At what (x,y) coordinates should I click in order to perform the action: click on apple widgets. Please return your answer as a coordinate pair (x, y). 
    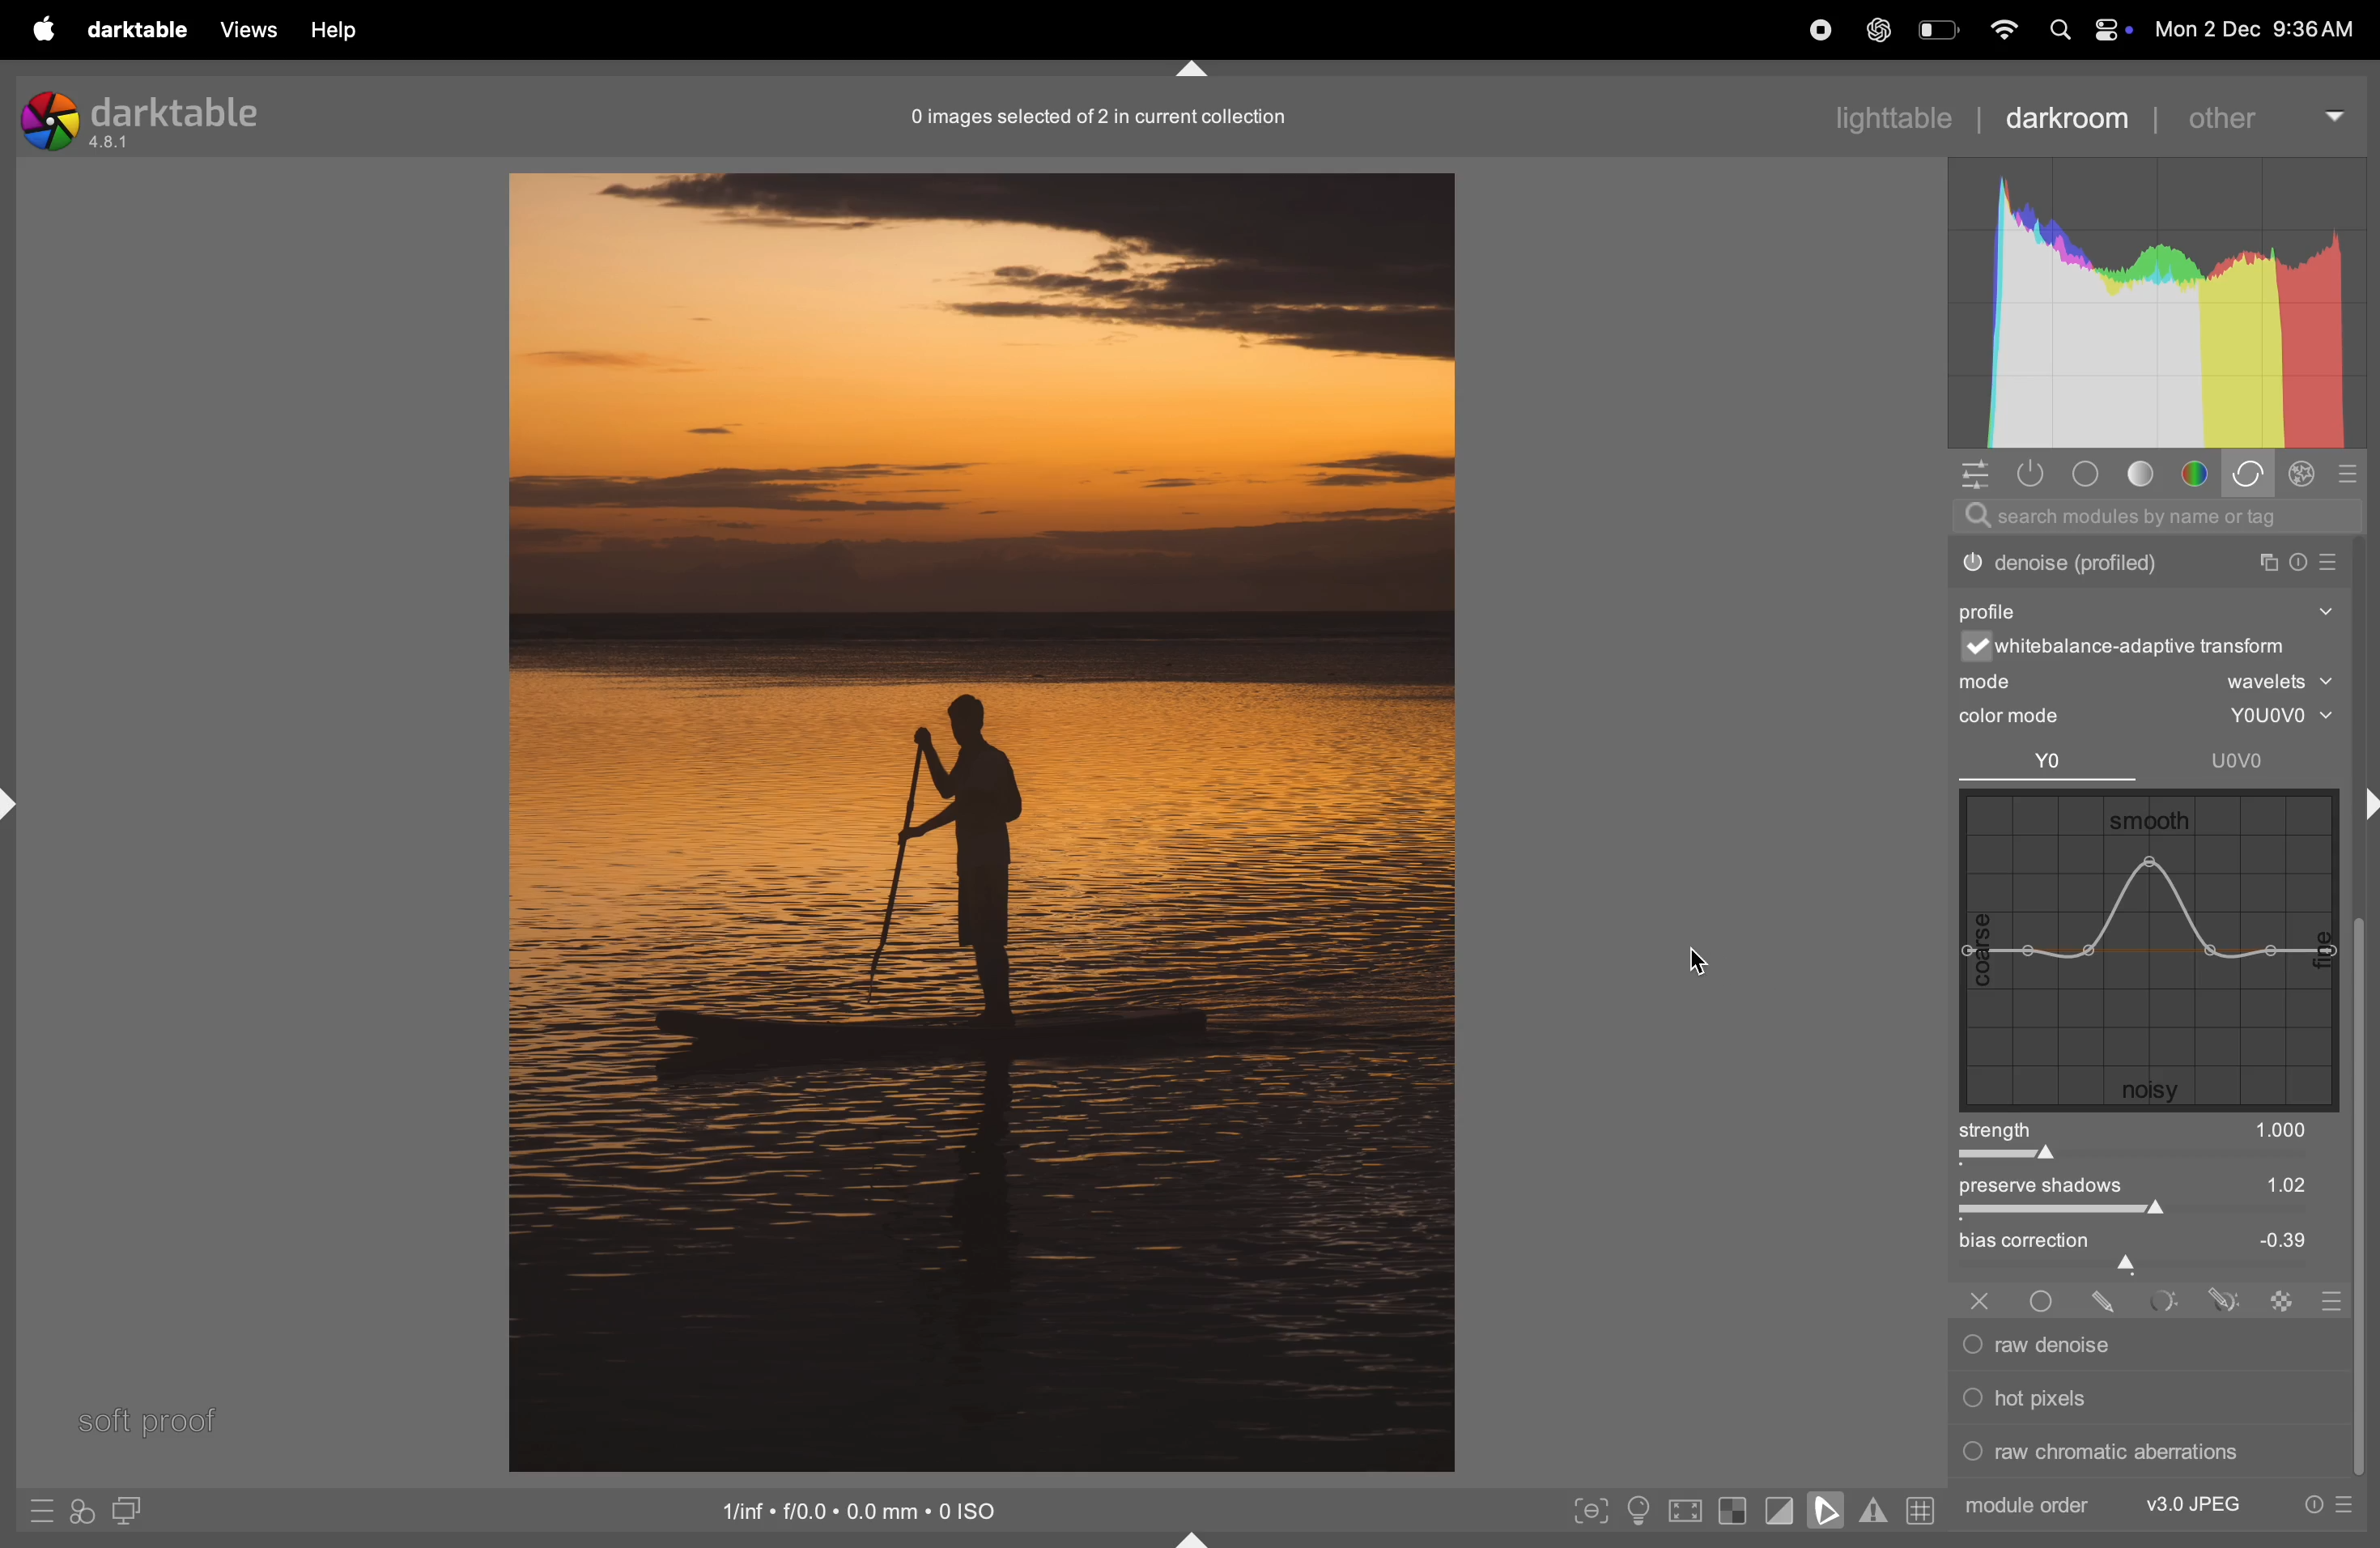
    Looking at the image, I should click on (2084, 29).